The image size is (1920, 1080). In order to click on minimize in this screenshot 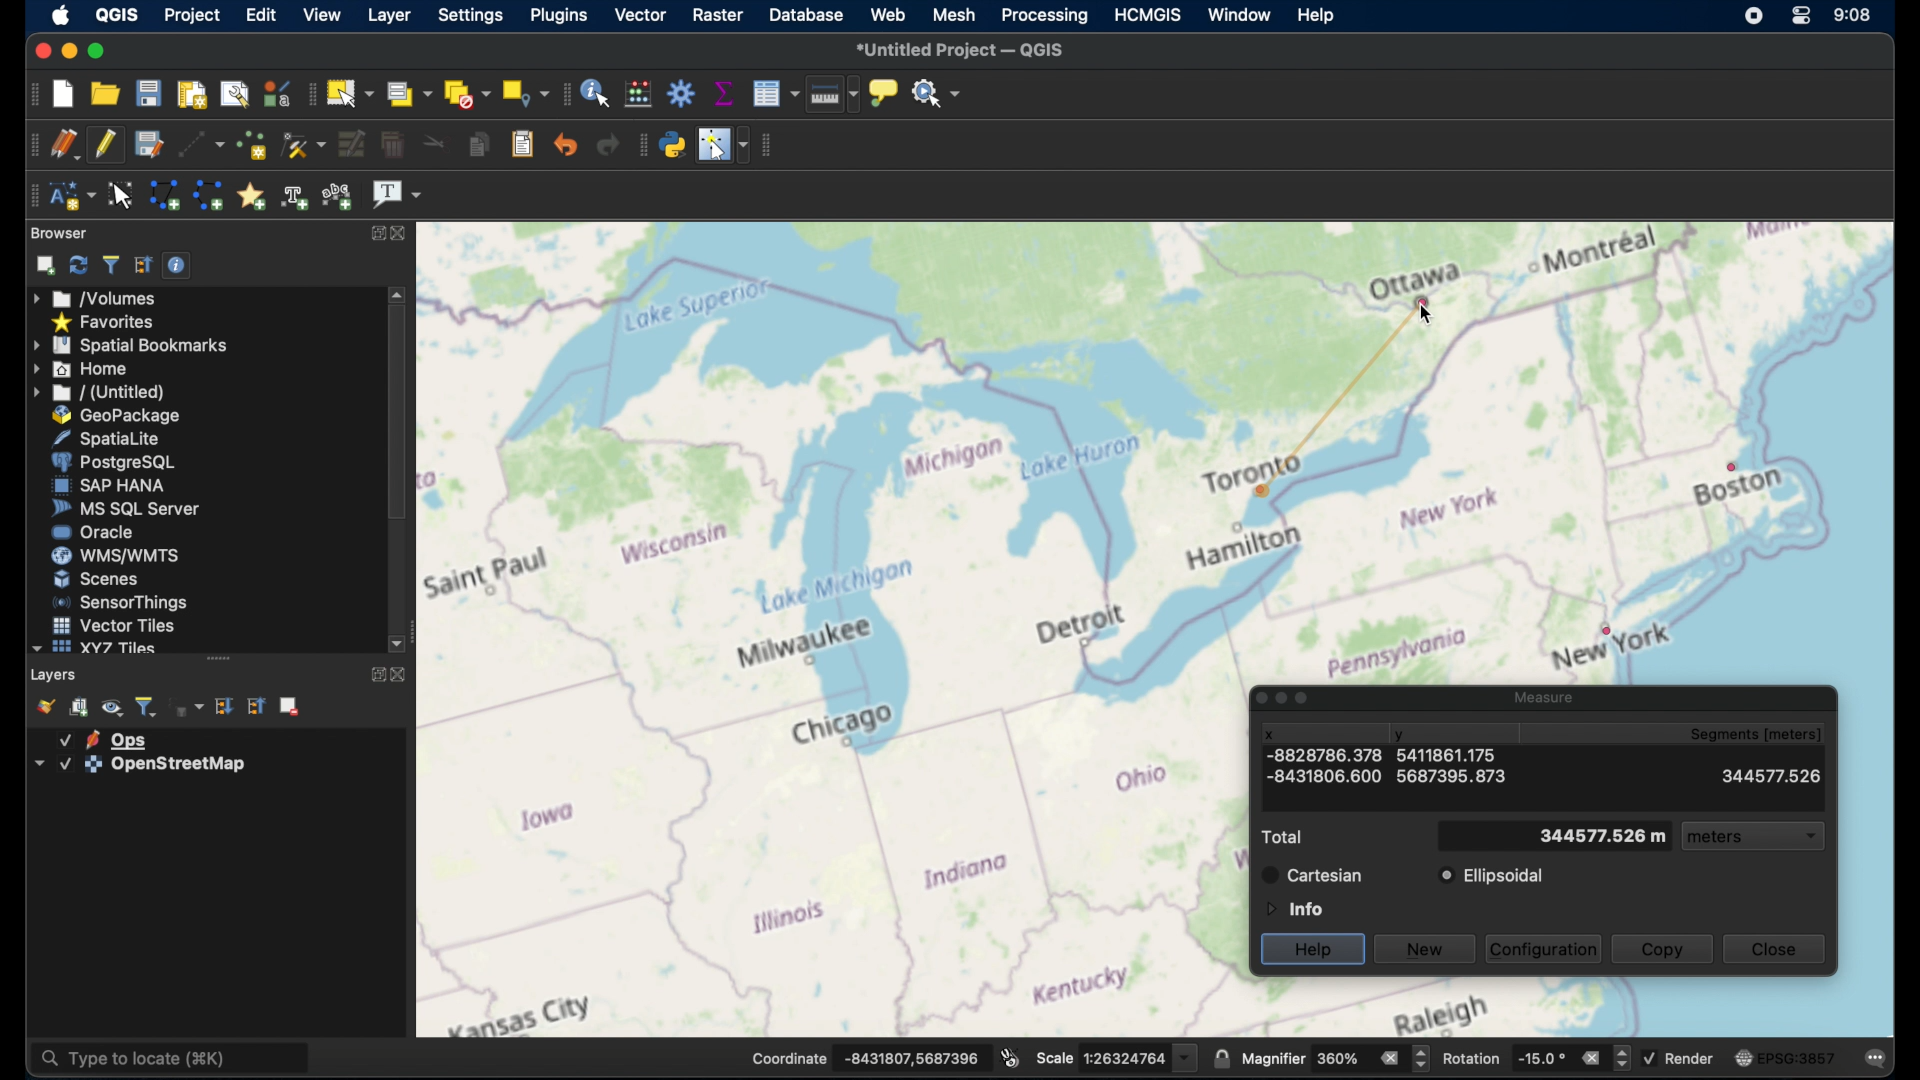, I will do `click(1281, 699)`.